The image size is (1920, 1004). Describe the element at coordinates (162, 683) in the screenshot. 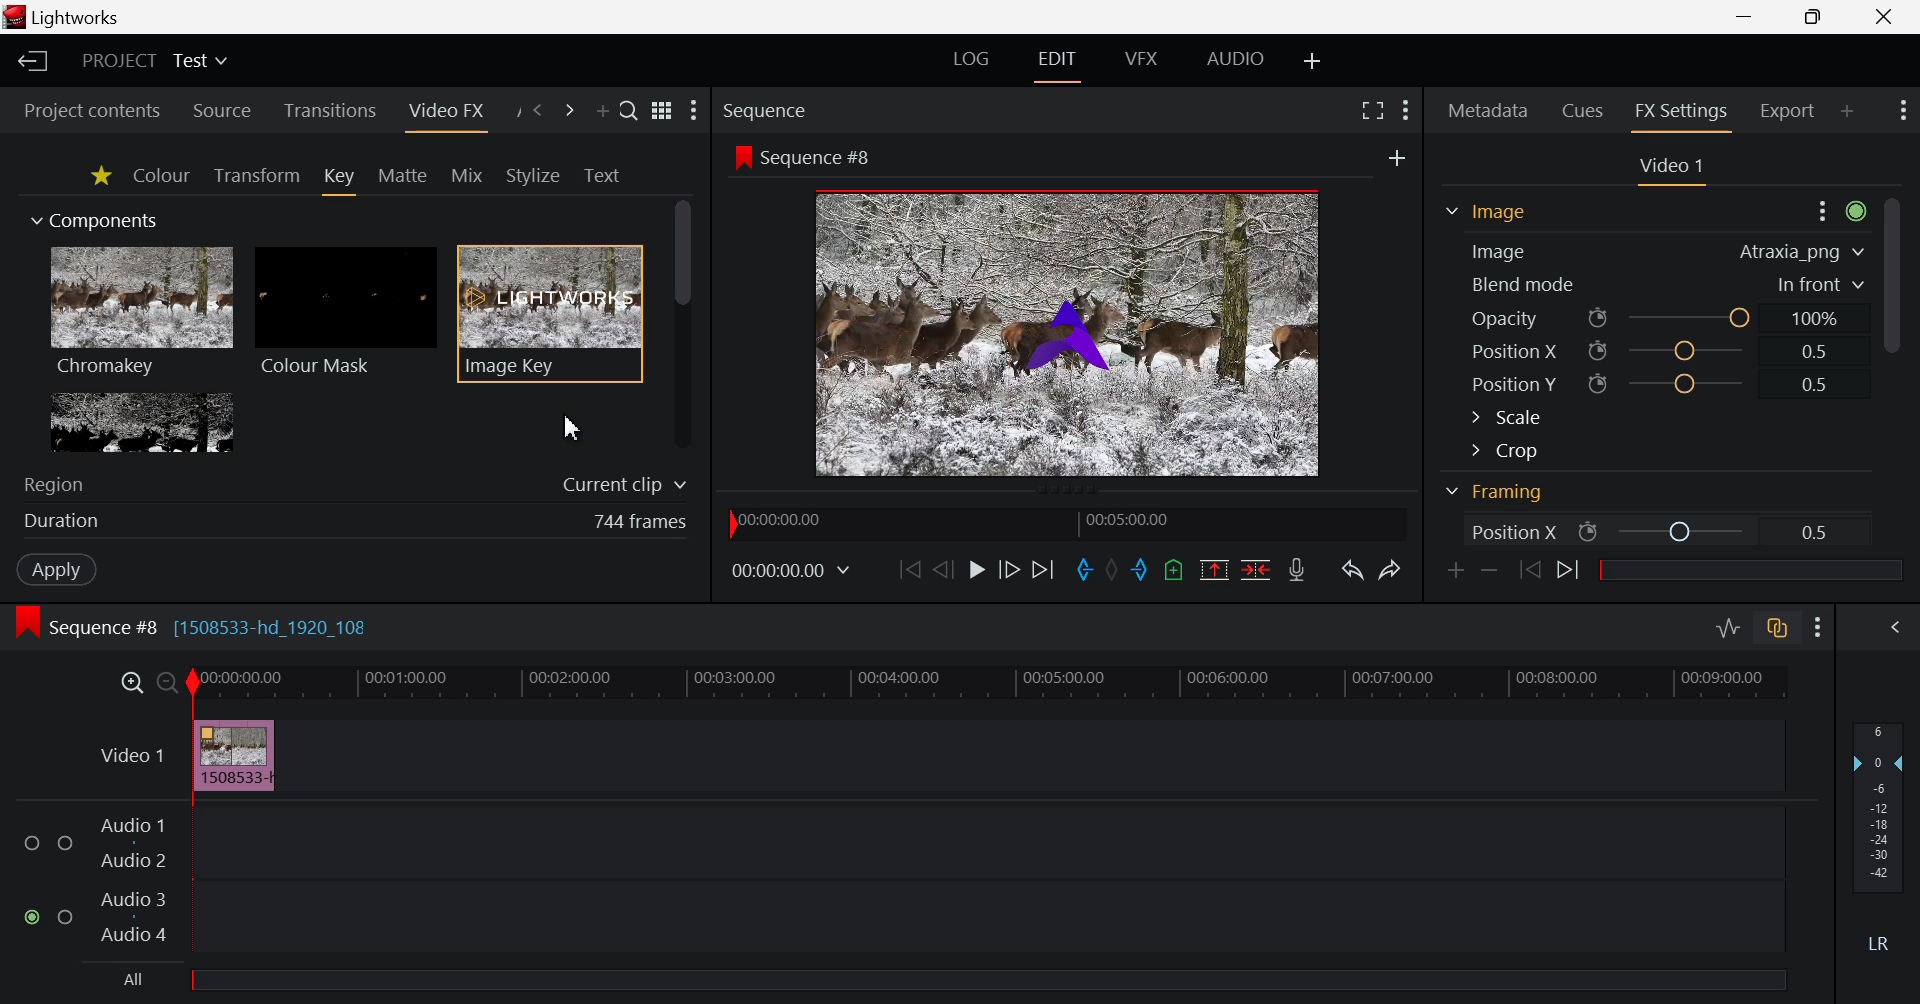

I see `Timeline Zoom Out` at that location.